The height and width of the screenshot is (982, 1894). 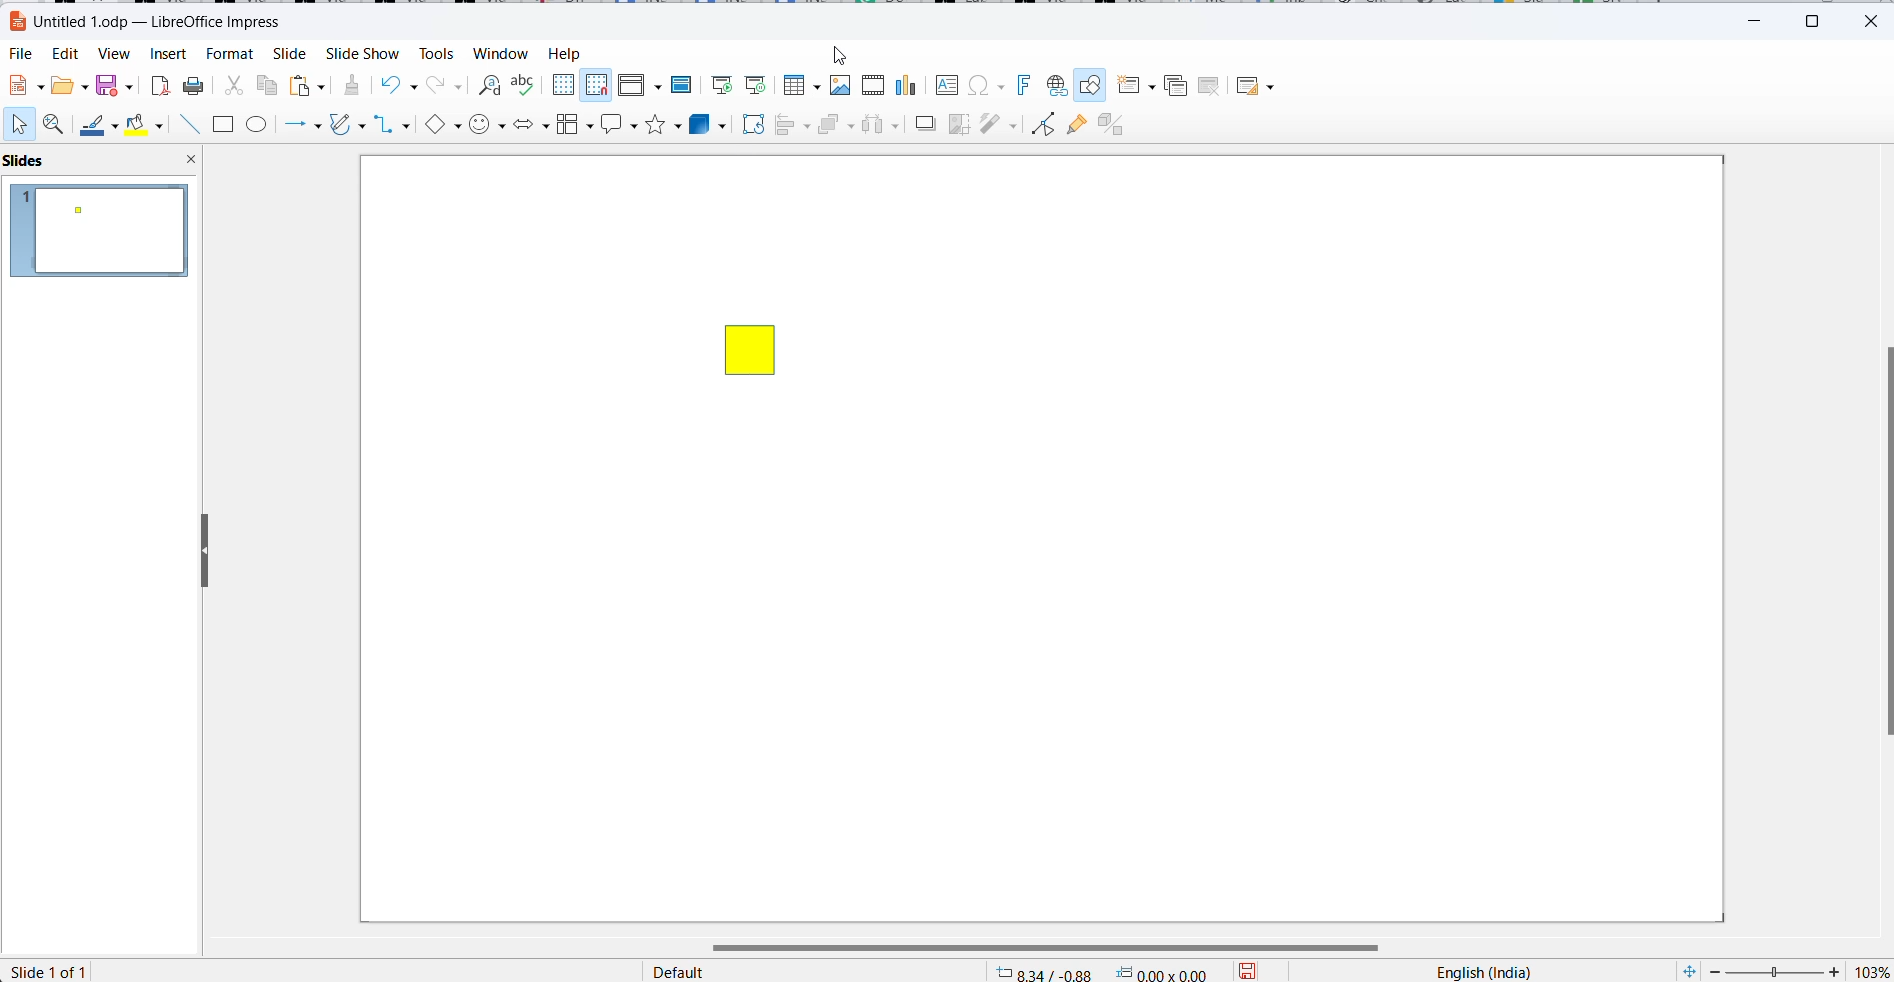 What do you see at coordinates (686, 84) in the screenshot?
I see `Master slide` at bounding box center [686, 84].